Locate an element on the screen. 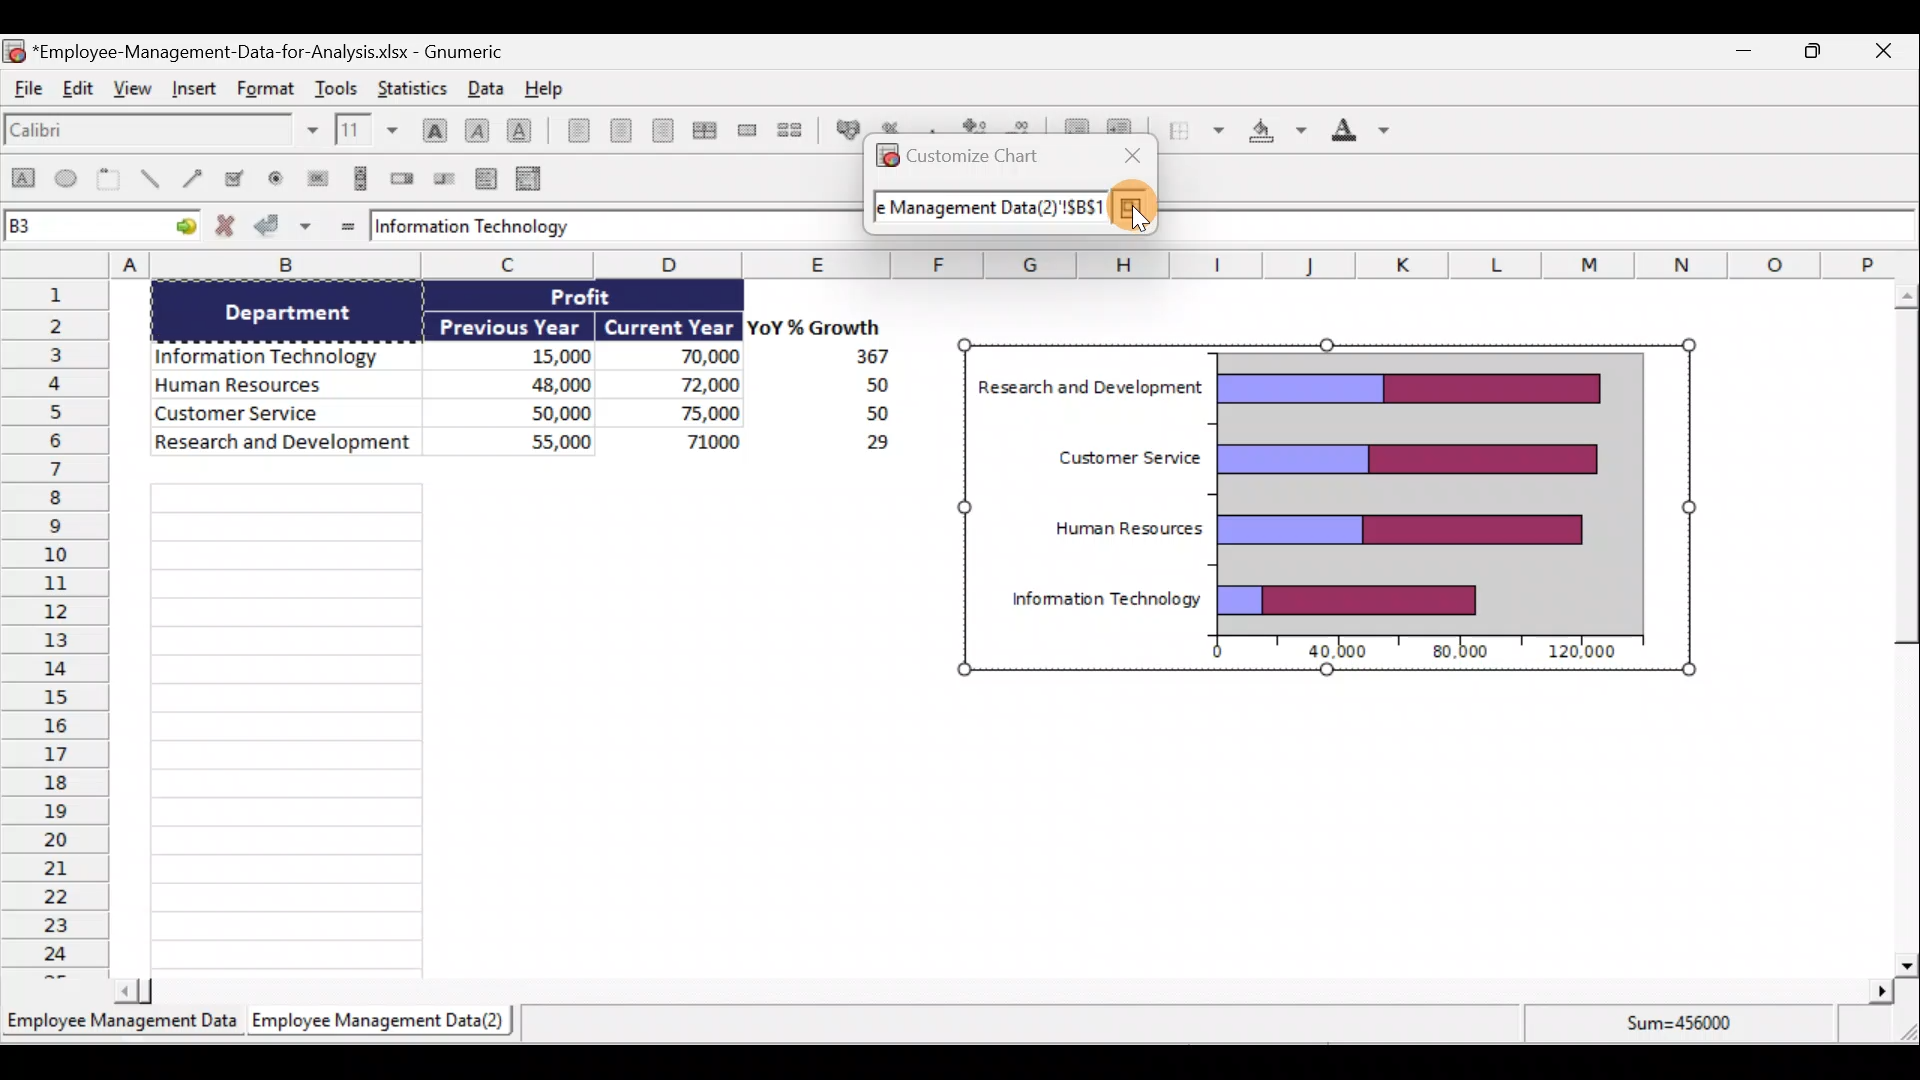  Go to is located at coordinates (182, 229).